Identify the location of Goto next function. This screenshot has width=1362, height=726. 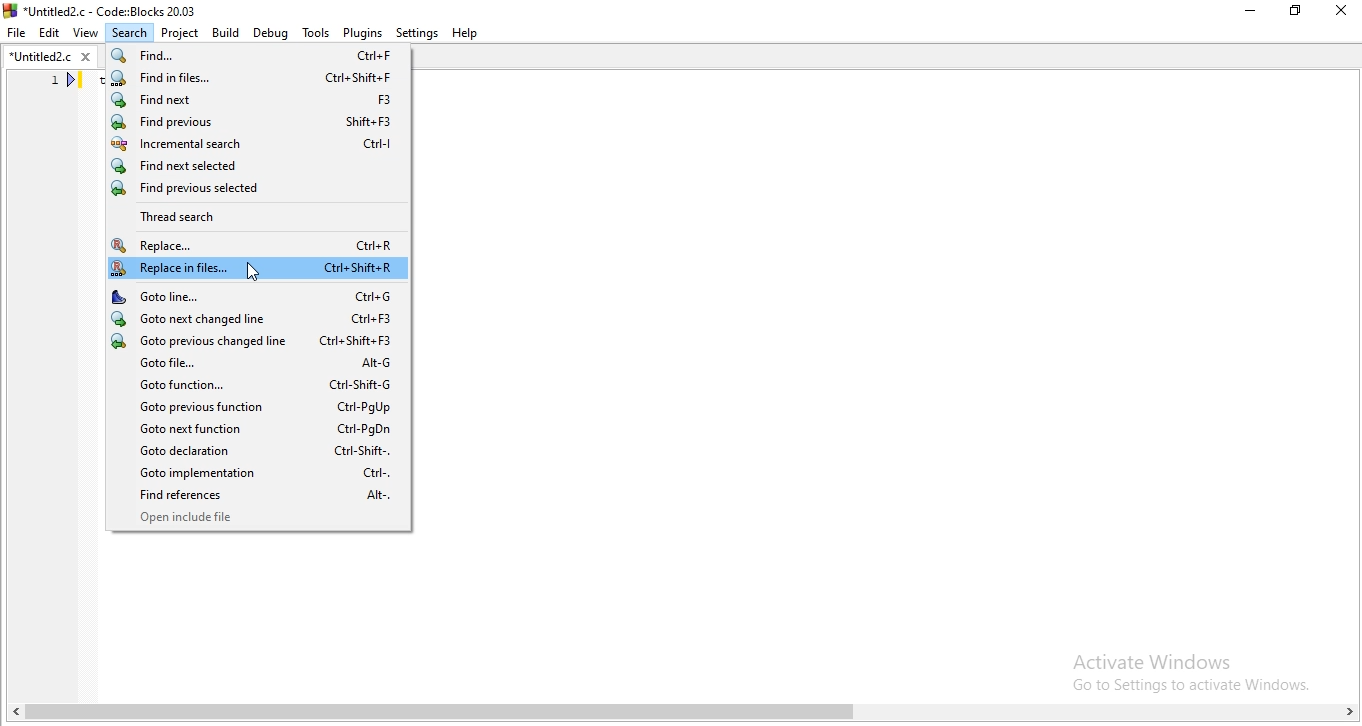
(254, 431).